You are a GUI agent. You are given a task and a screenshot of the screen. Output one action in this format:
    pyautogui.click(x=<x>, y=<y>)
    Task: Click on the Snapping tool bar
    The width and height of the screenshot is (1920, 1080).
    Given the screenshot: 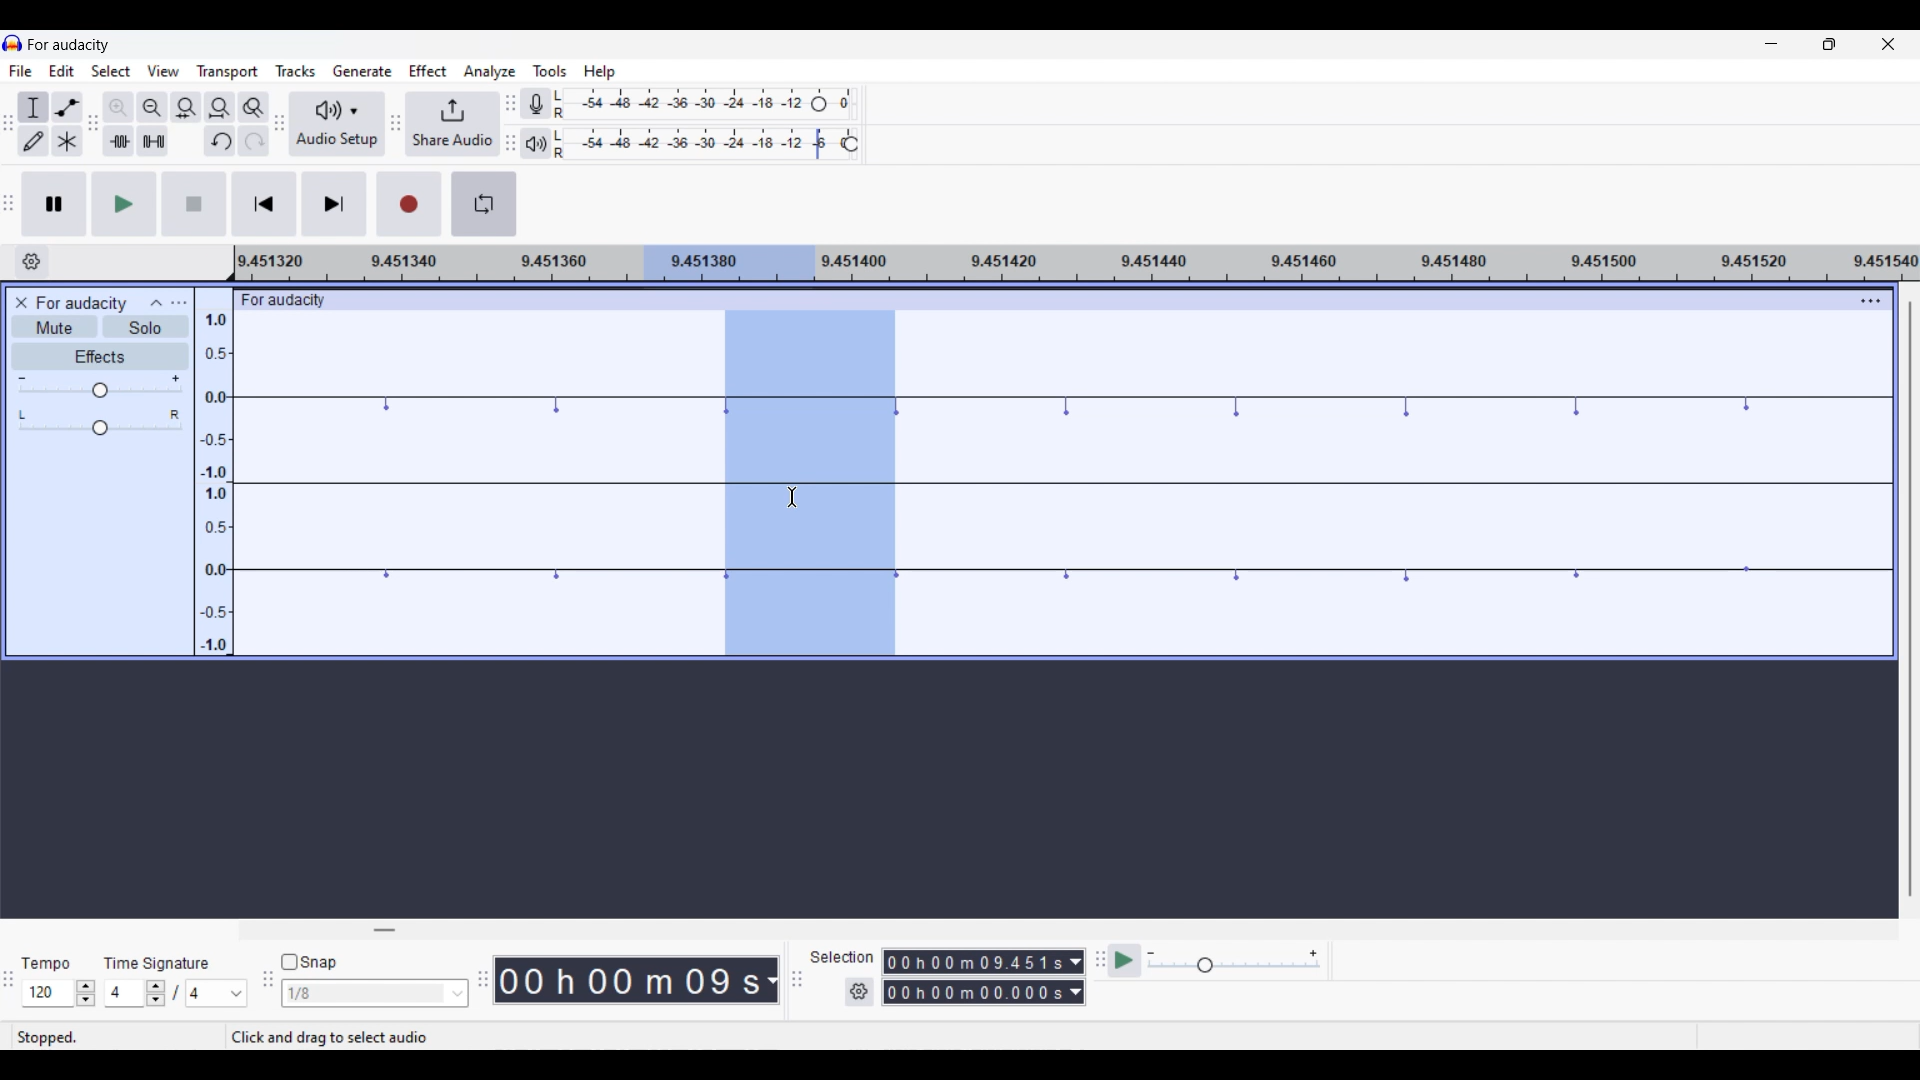 What is the action you would take?
    pyautogui.click(x=266, y=987)
    